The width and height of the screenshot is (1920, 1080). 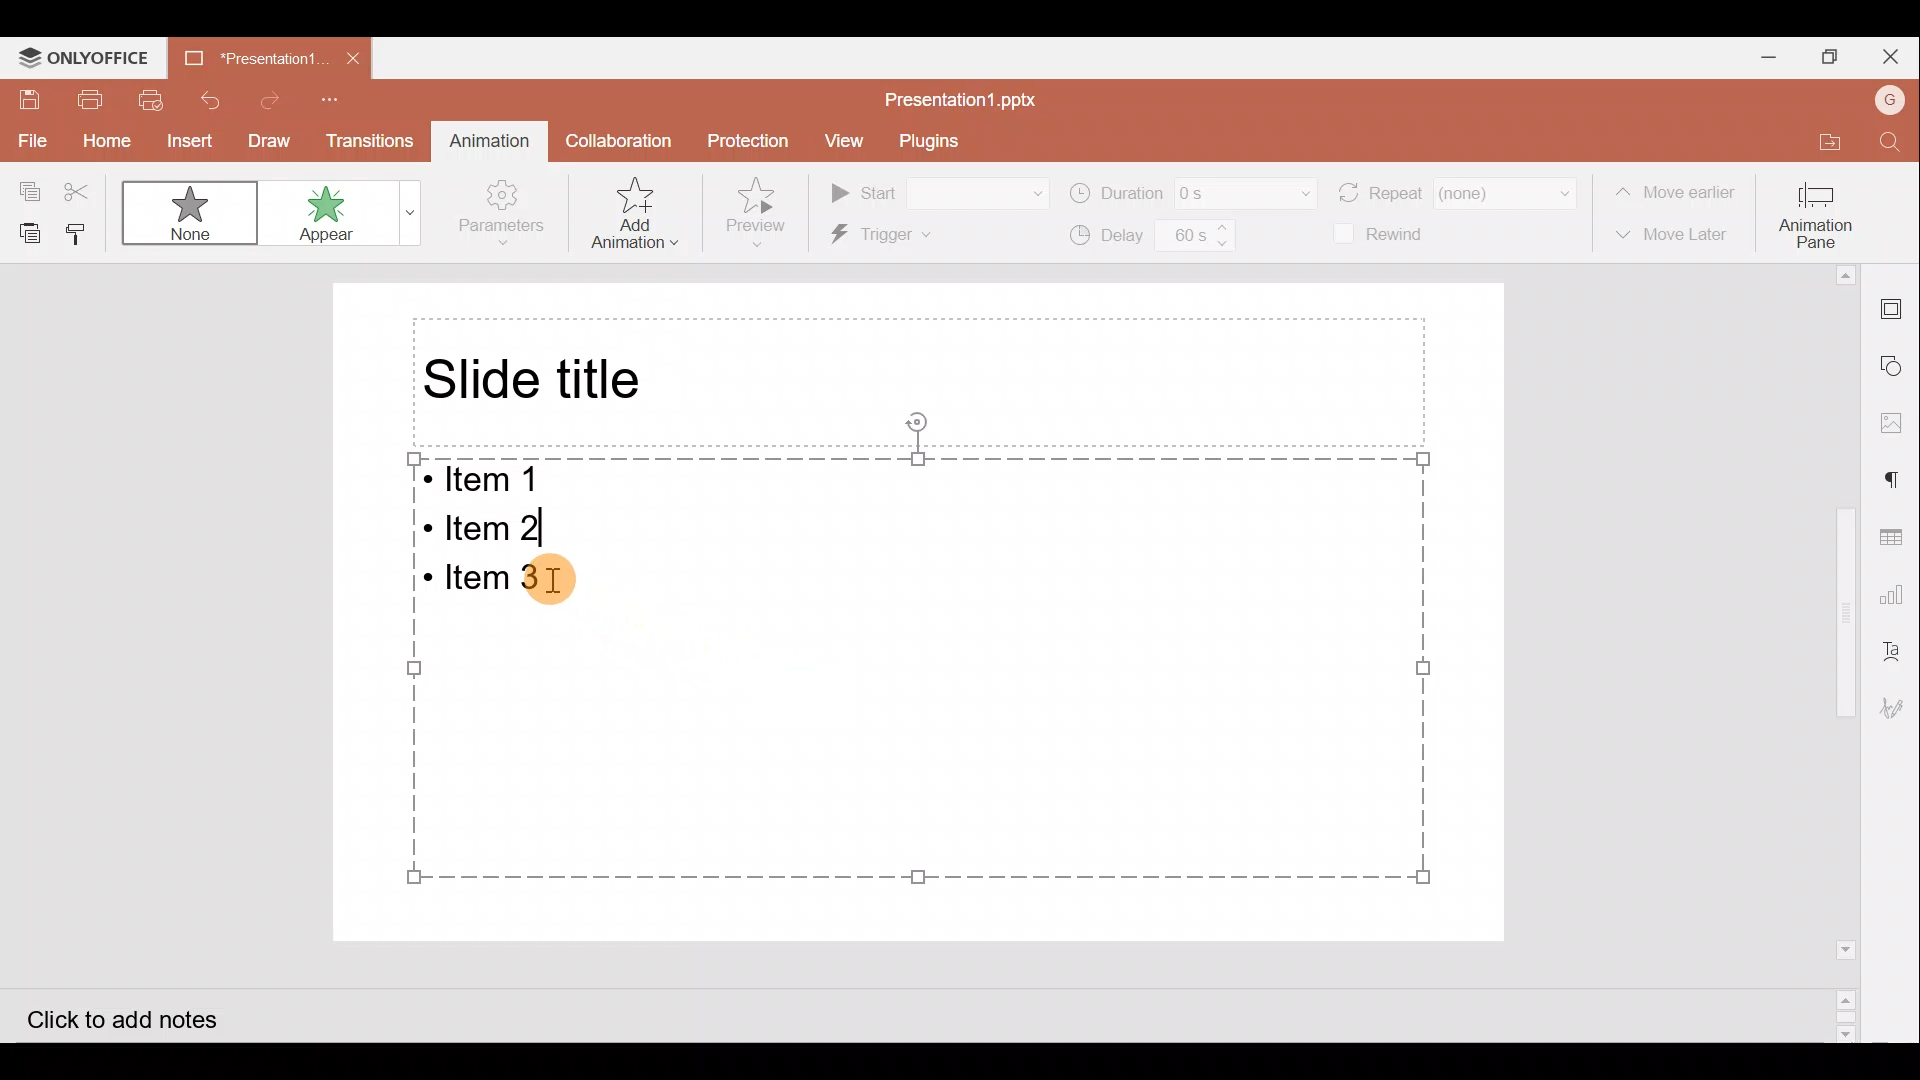 I want to click on Repeat, so click(x=1457, y=191).